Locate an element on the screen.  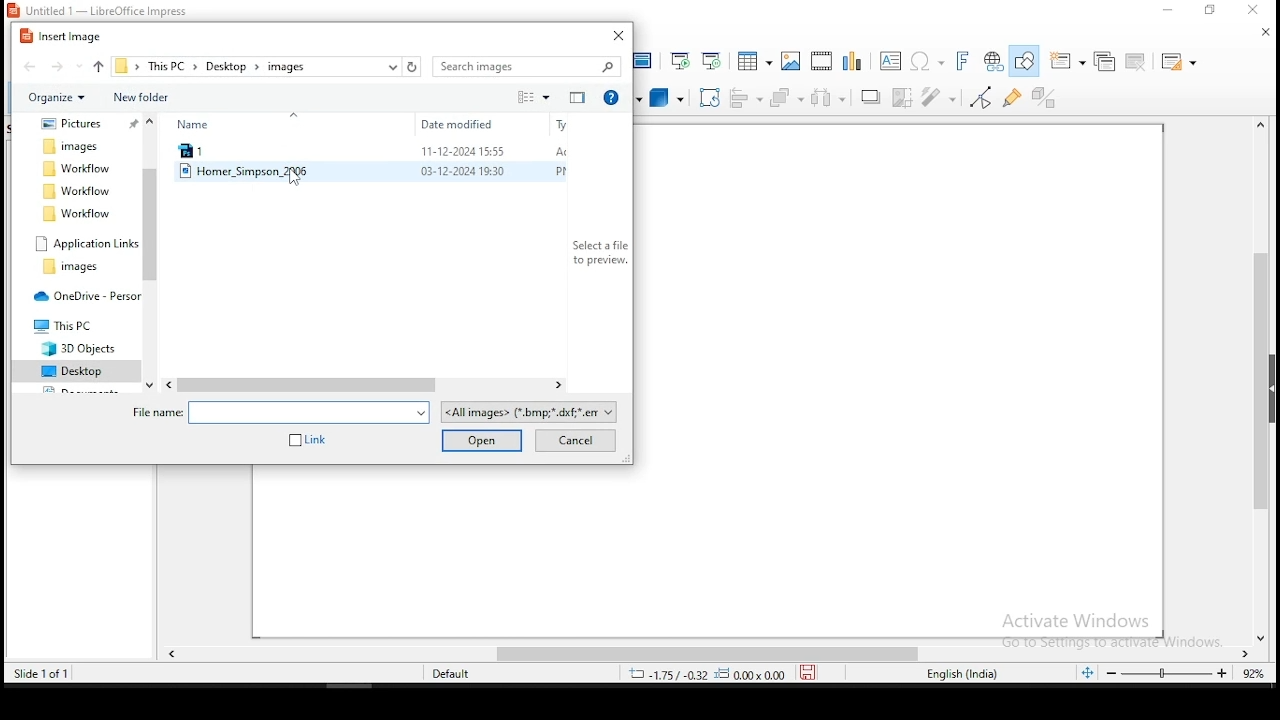
desktop is located at coordinates (232, 66).